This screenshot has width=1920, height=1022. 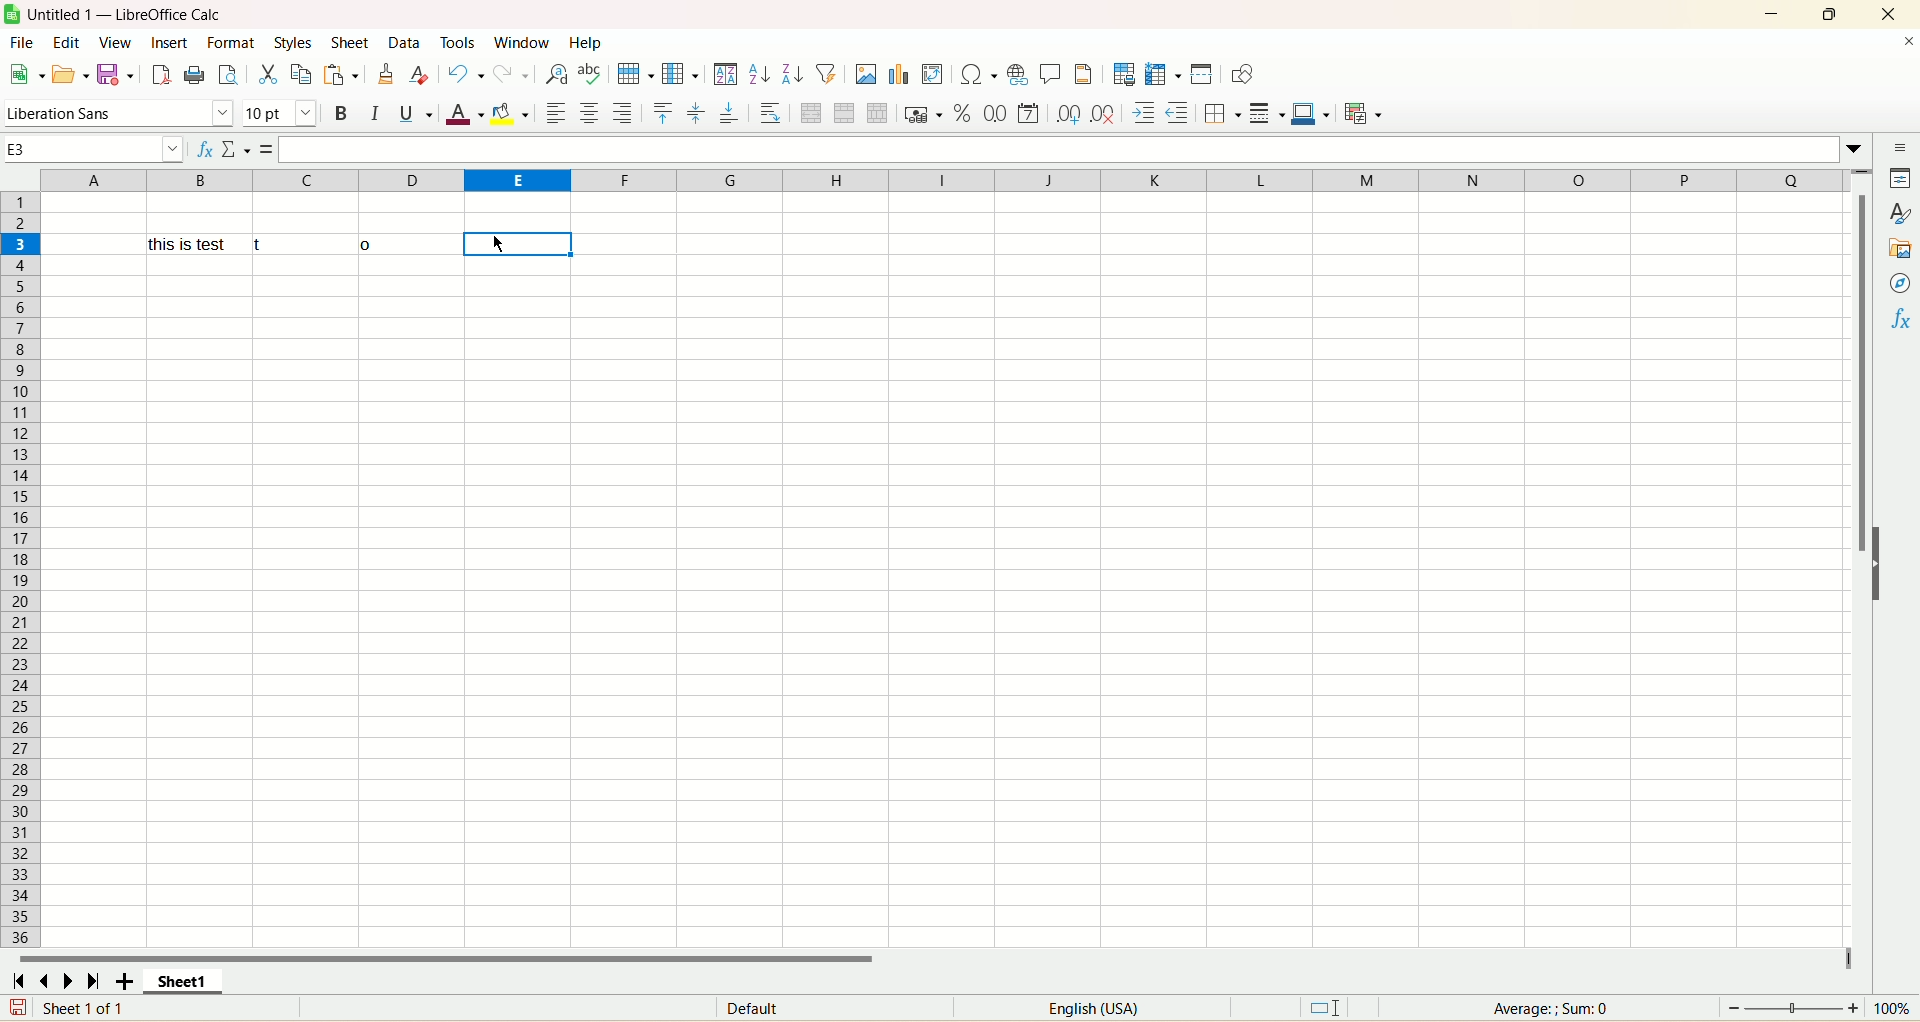 I want to click on data, so click(x=409, y=44).